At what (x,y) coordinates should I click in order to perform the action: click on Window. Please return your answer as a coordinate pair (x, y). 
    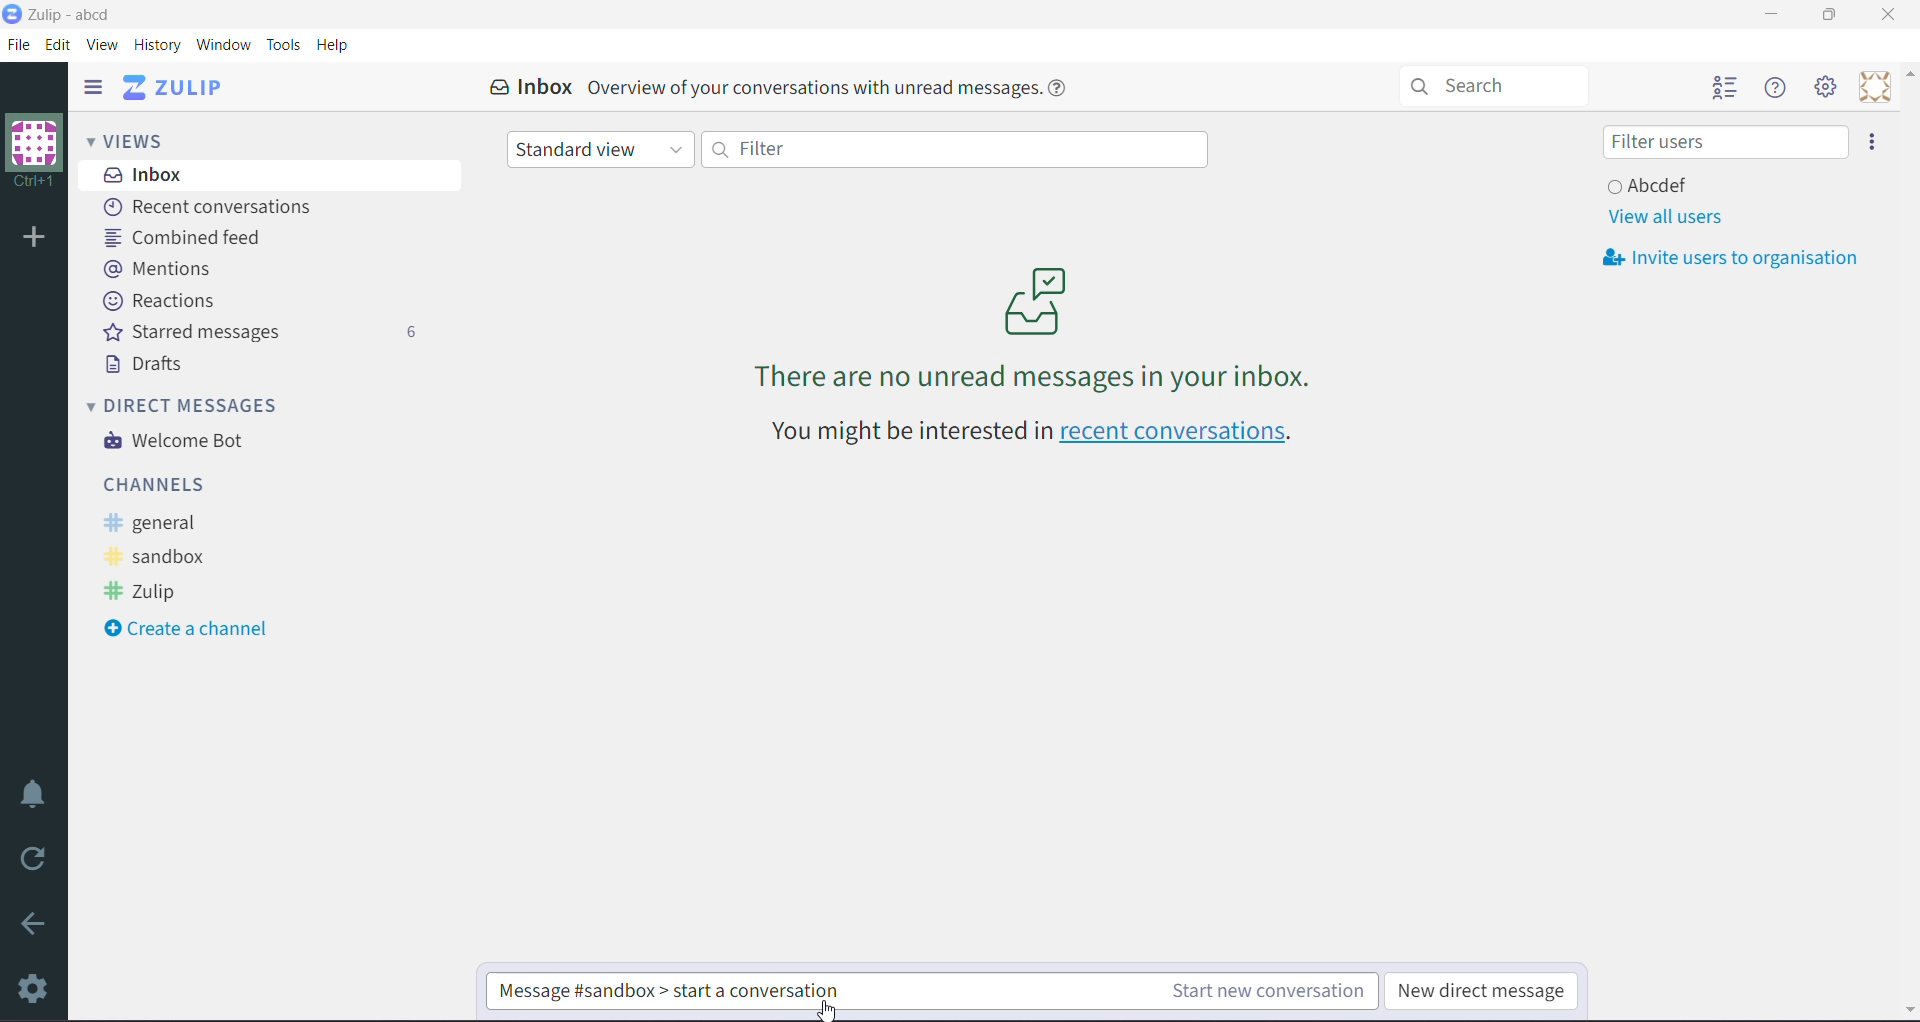
    Looking at the image, I should click on (223, 44).